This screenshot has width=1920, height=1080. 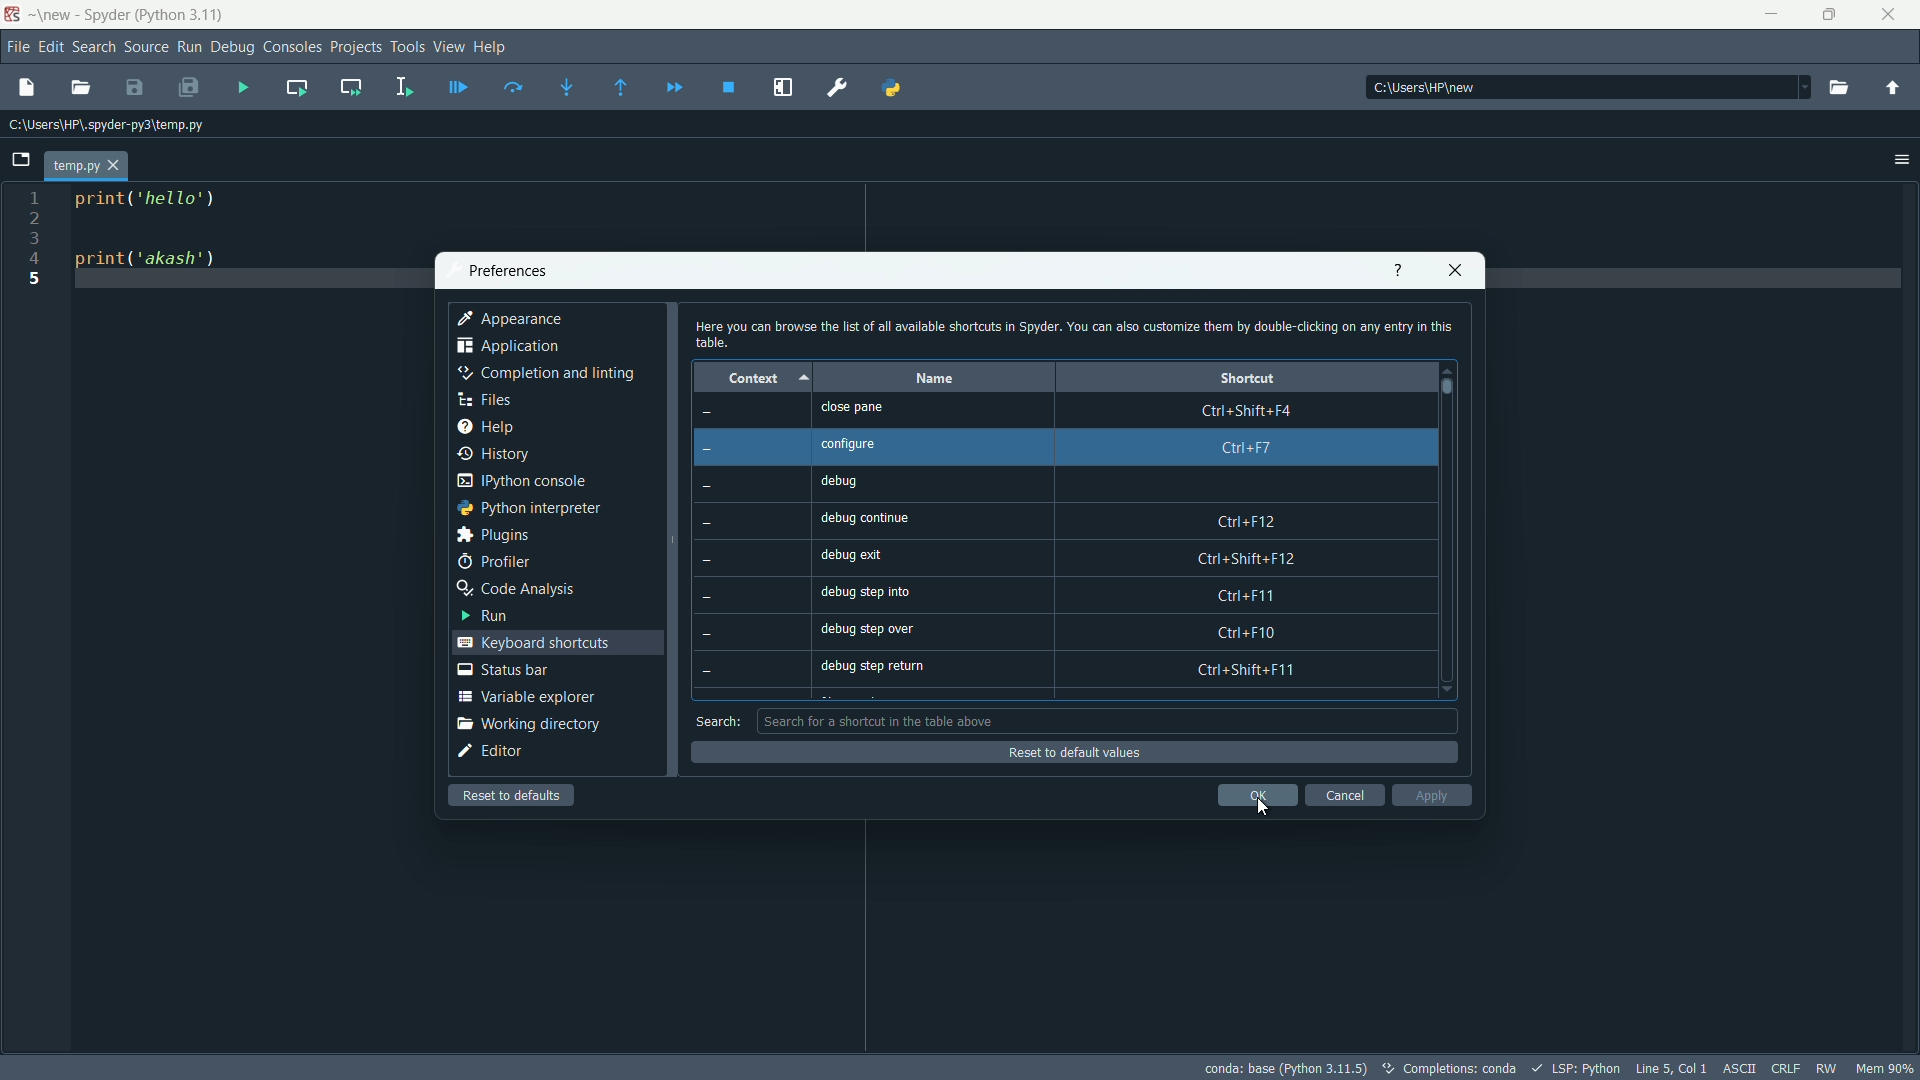 What do you see at coordinates (718, 722) in the screenshot?
I see `search` at bounding box center [718, 722].